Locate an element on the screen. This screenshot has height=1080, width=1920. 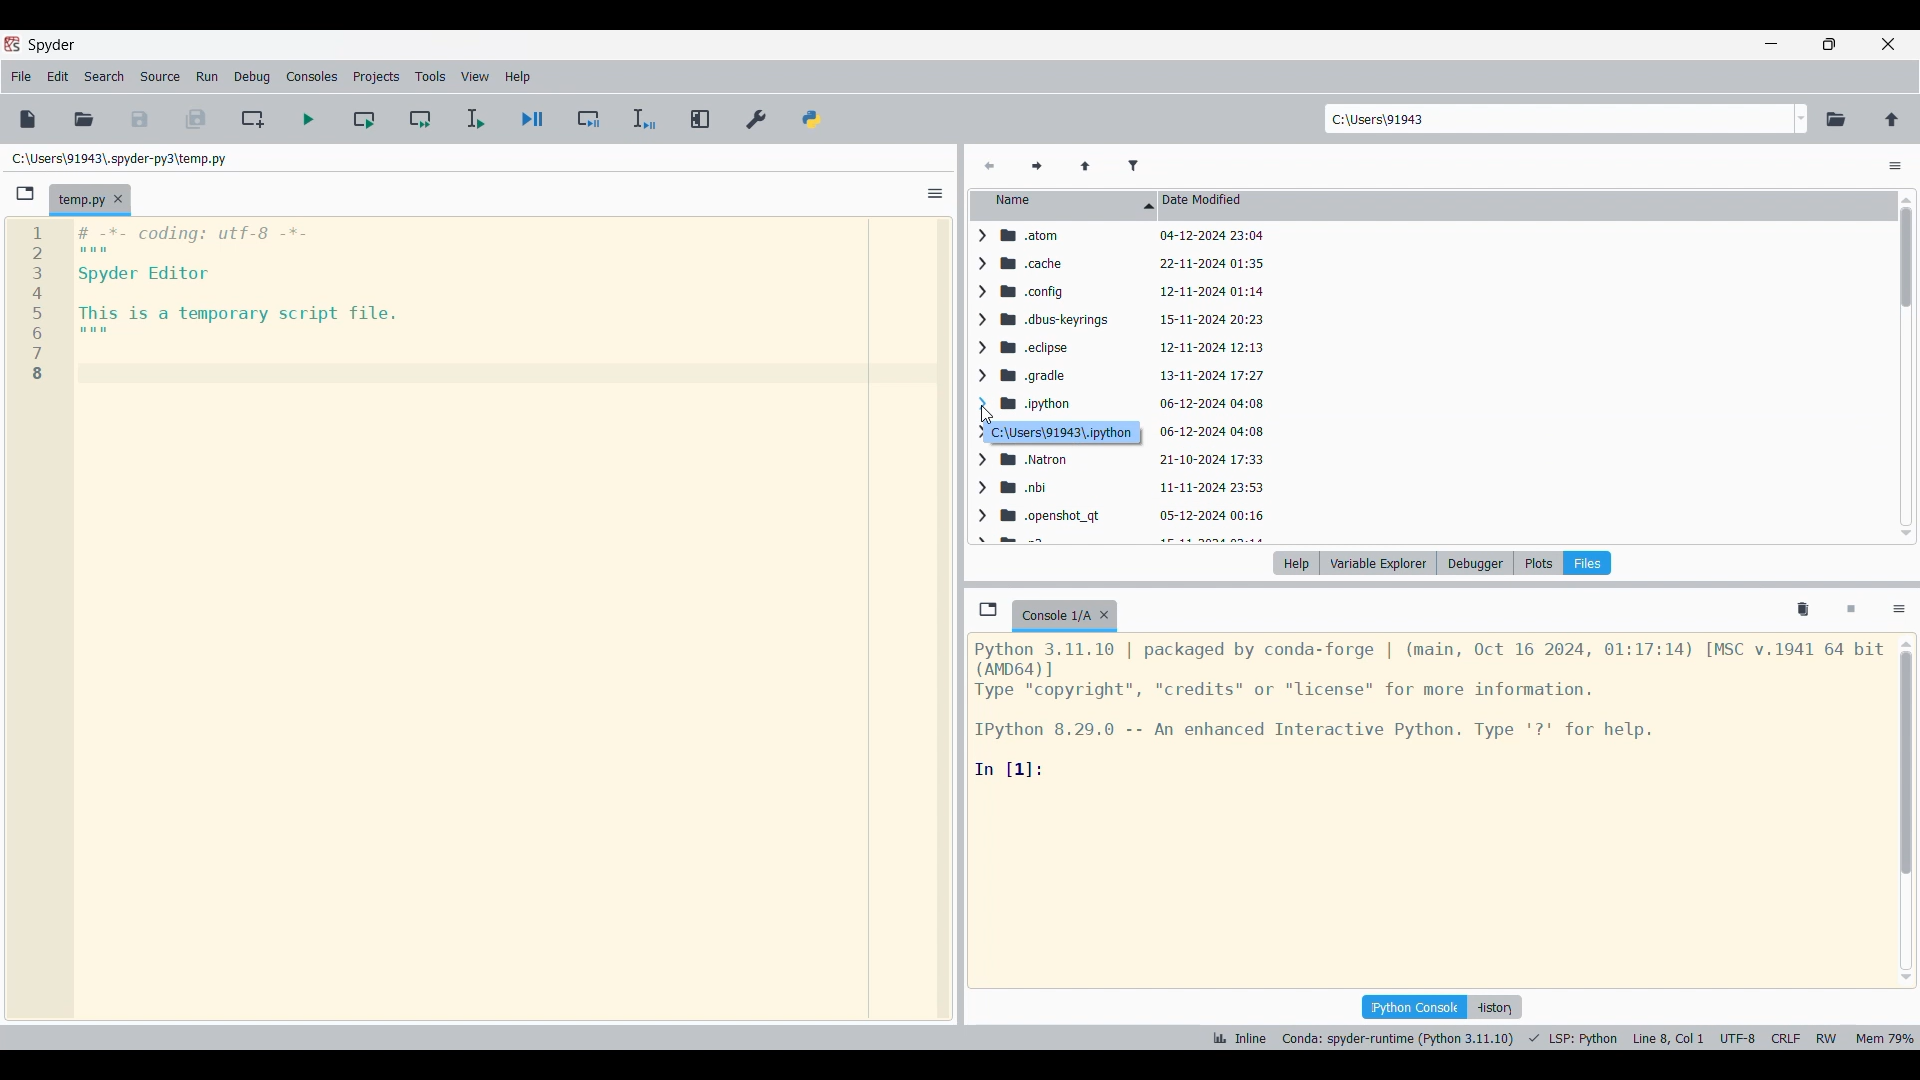
Remove all variables from namespace is located at coordinates (1803, 610).